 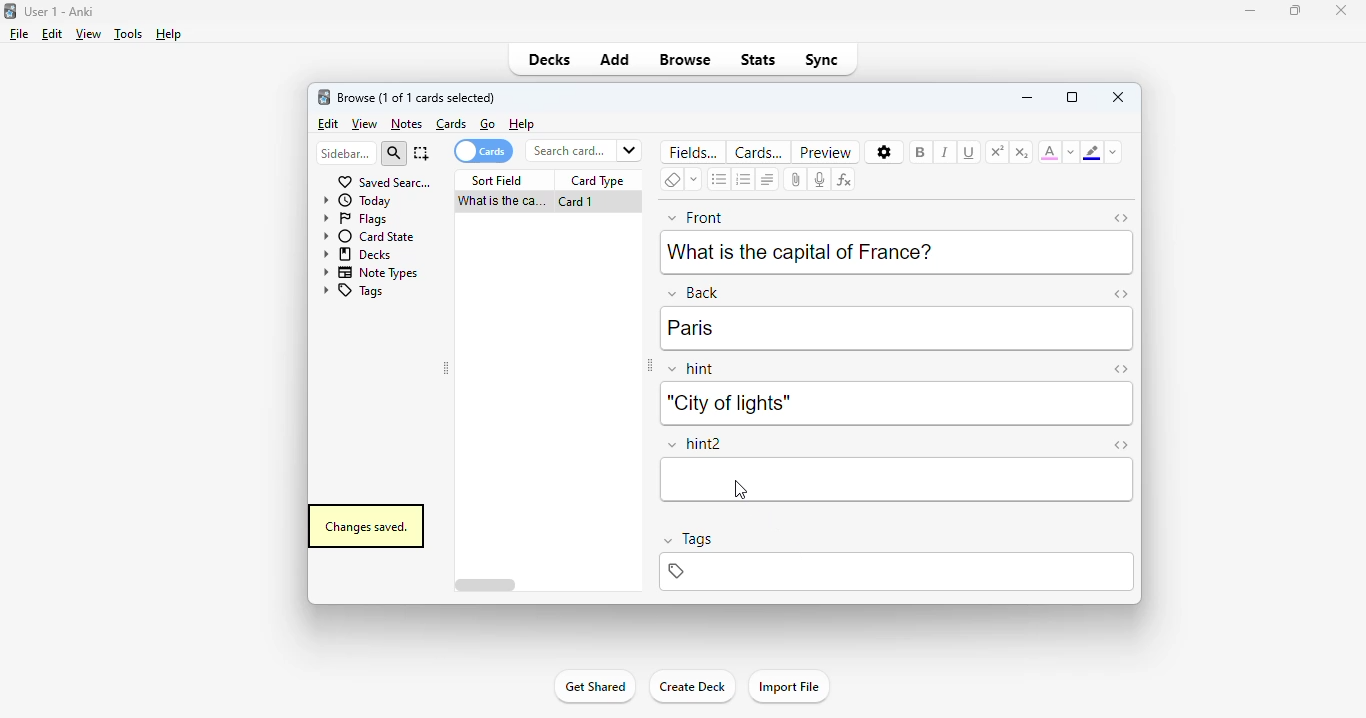 I want to click on sort field, so click(x=497, y=181).